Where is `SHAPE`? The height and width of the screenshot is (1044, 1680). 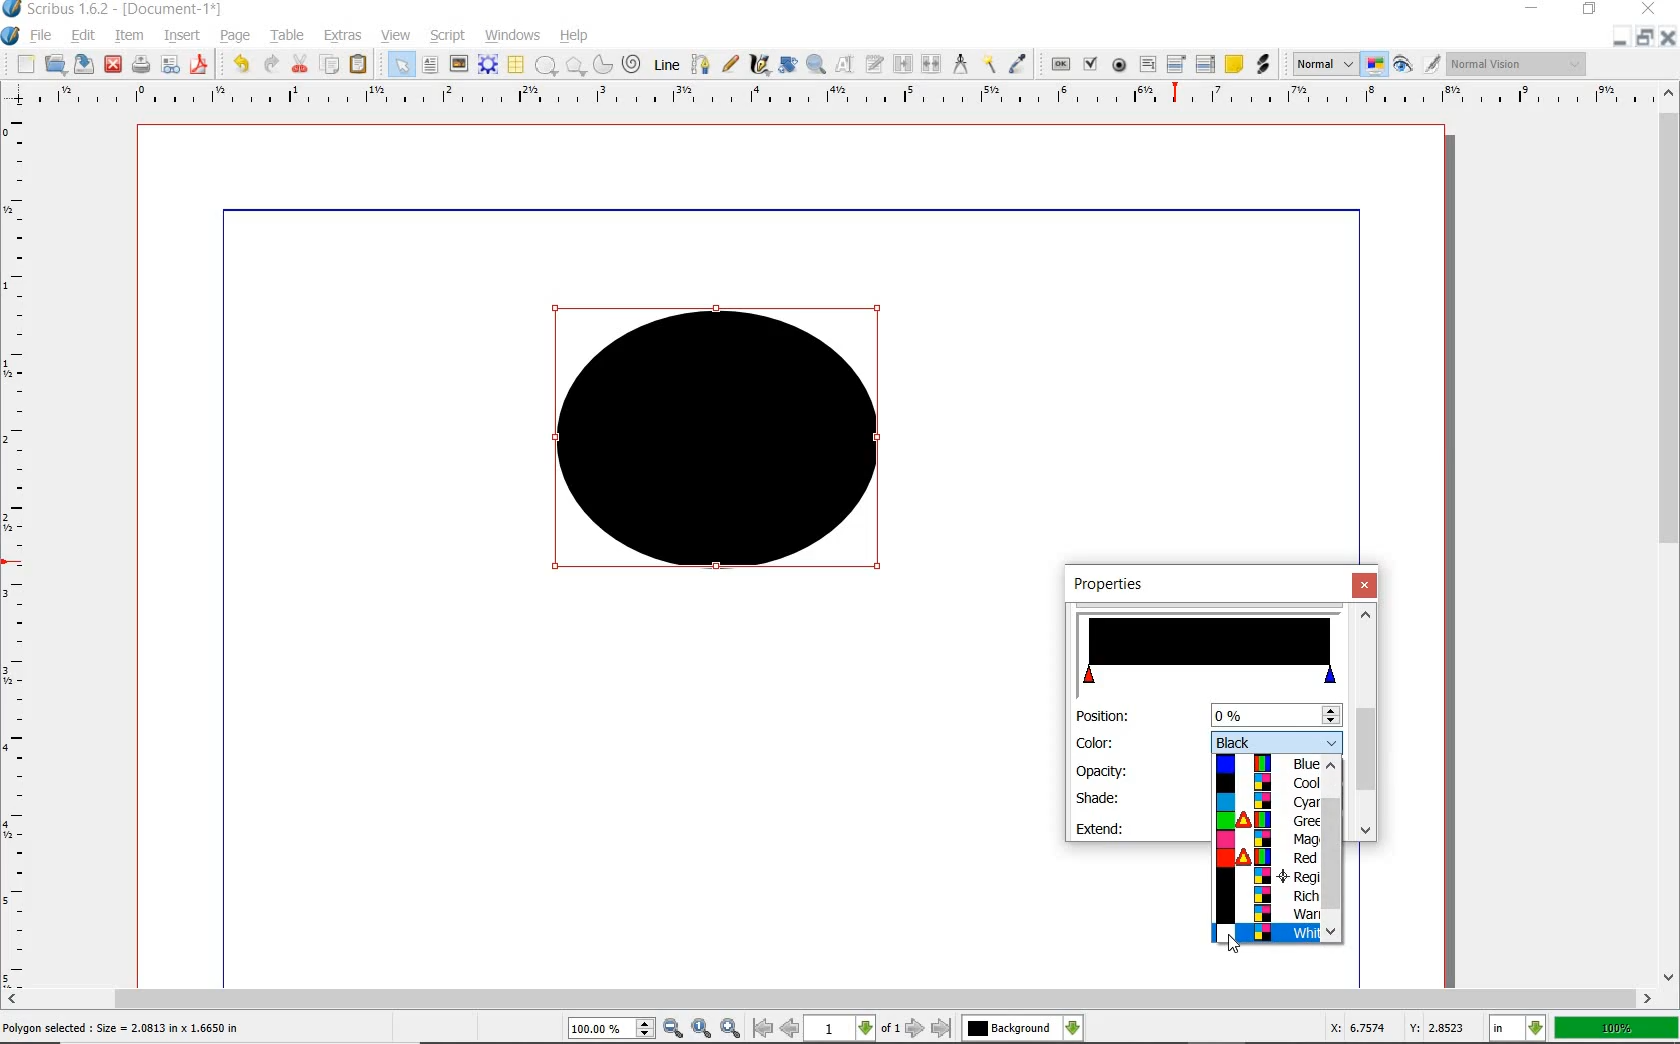 SHAPE is located at coordinates (545, 66).